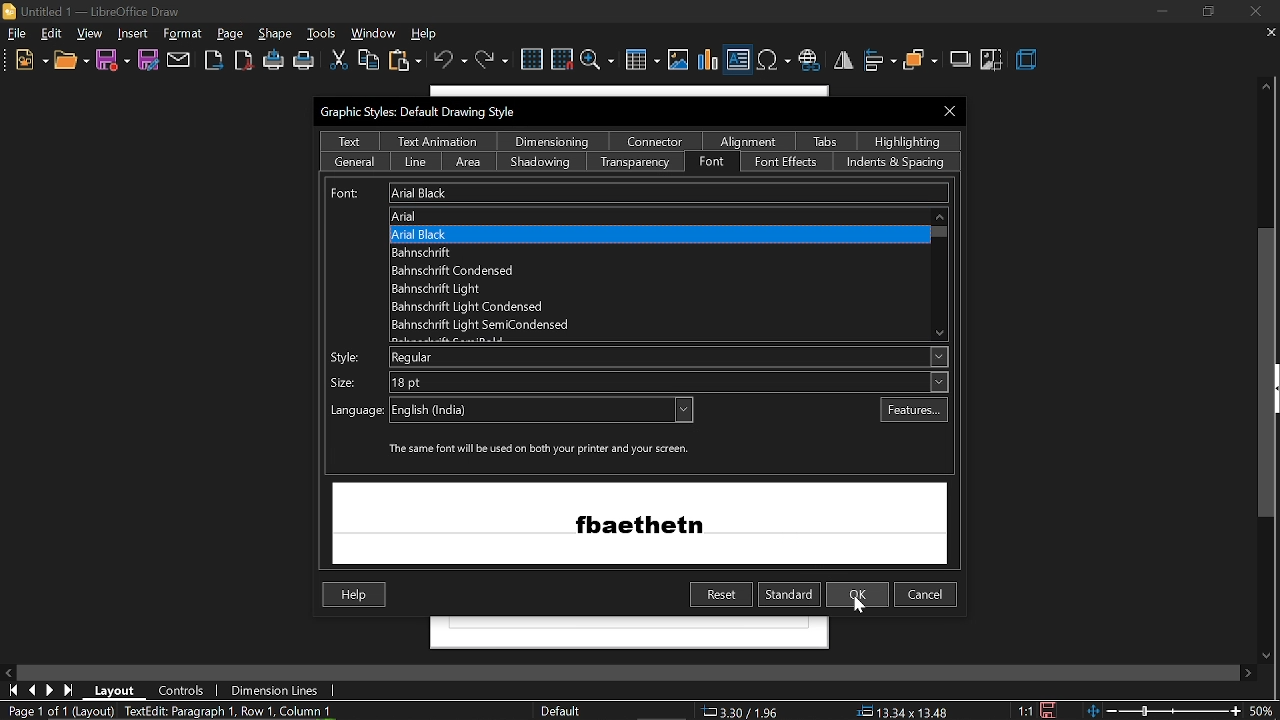 This screenshot has width=1280, height=720. Describe the element at coordinates (178, 61) in the screenshot. I see `attach` at that location.